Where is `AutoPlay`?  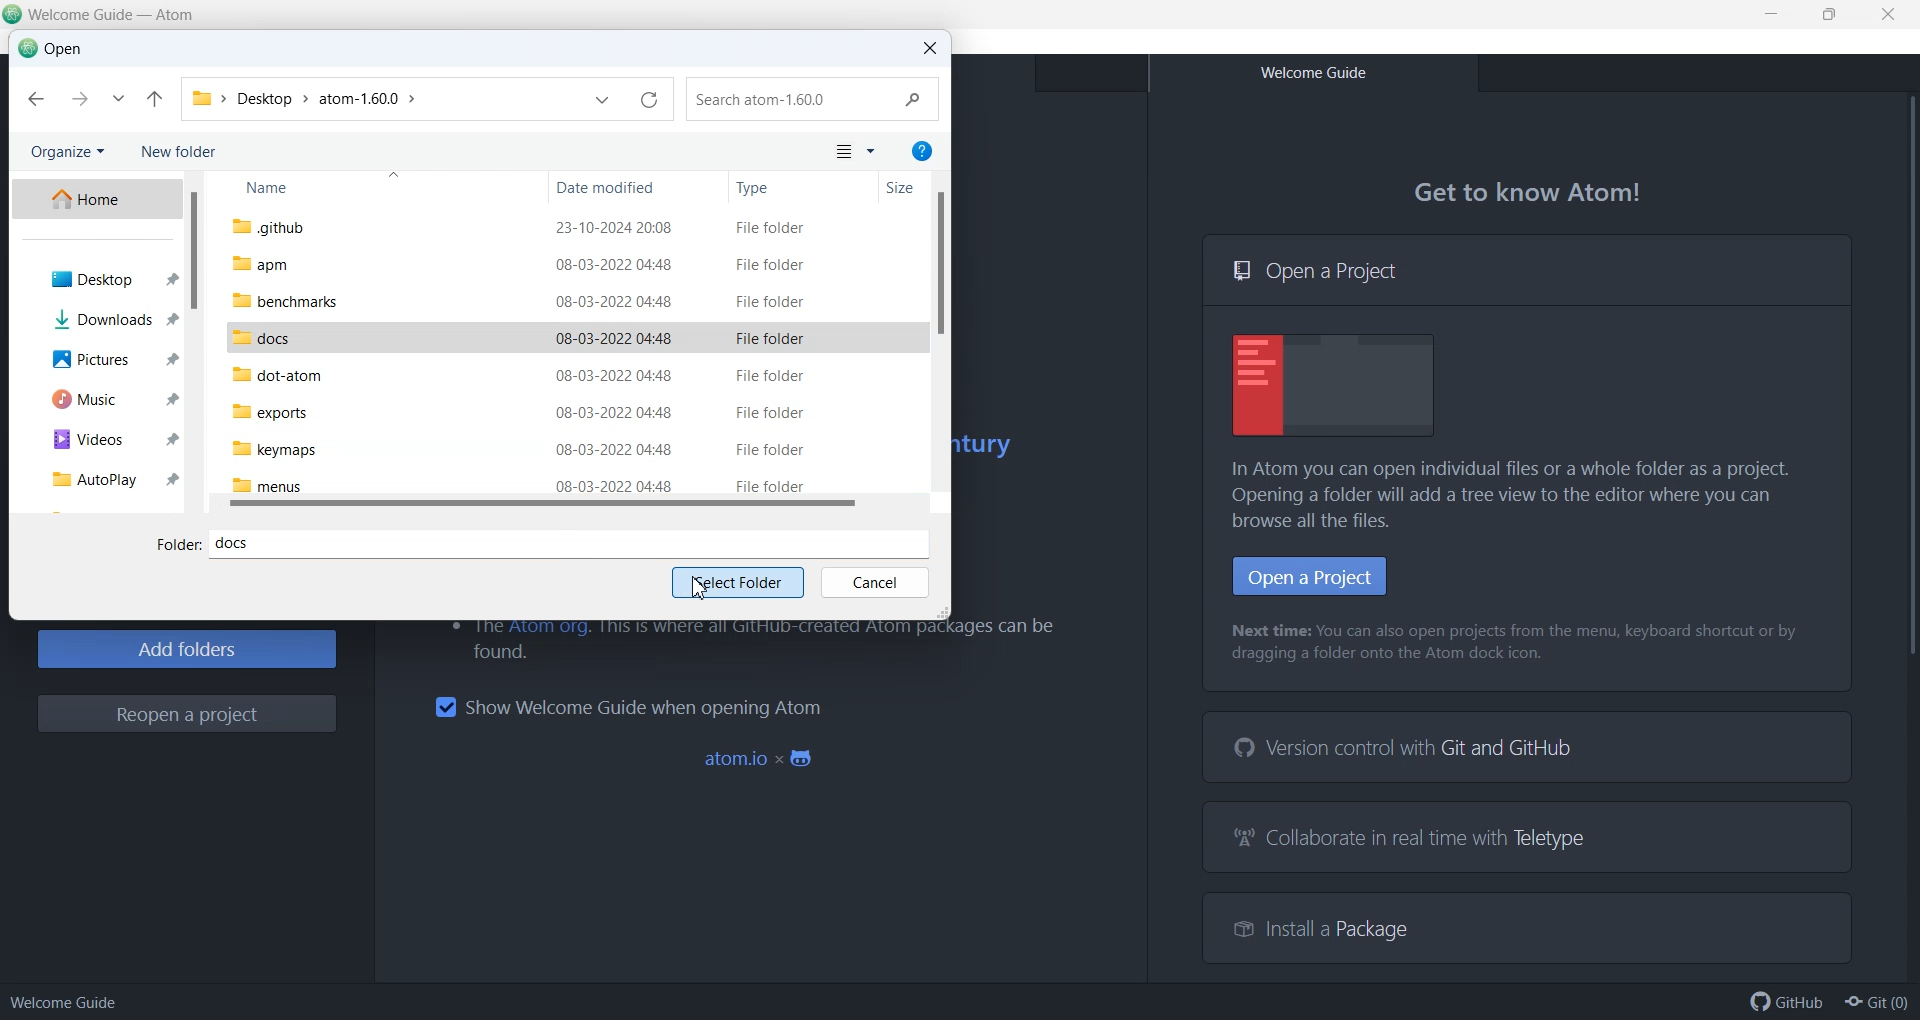
AutoPlay is located at coordinates (94, 477).